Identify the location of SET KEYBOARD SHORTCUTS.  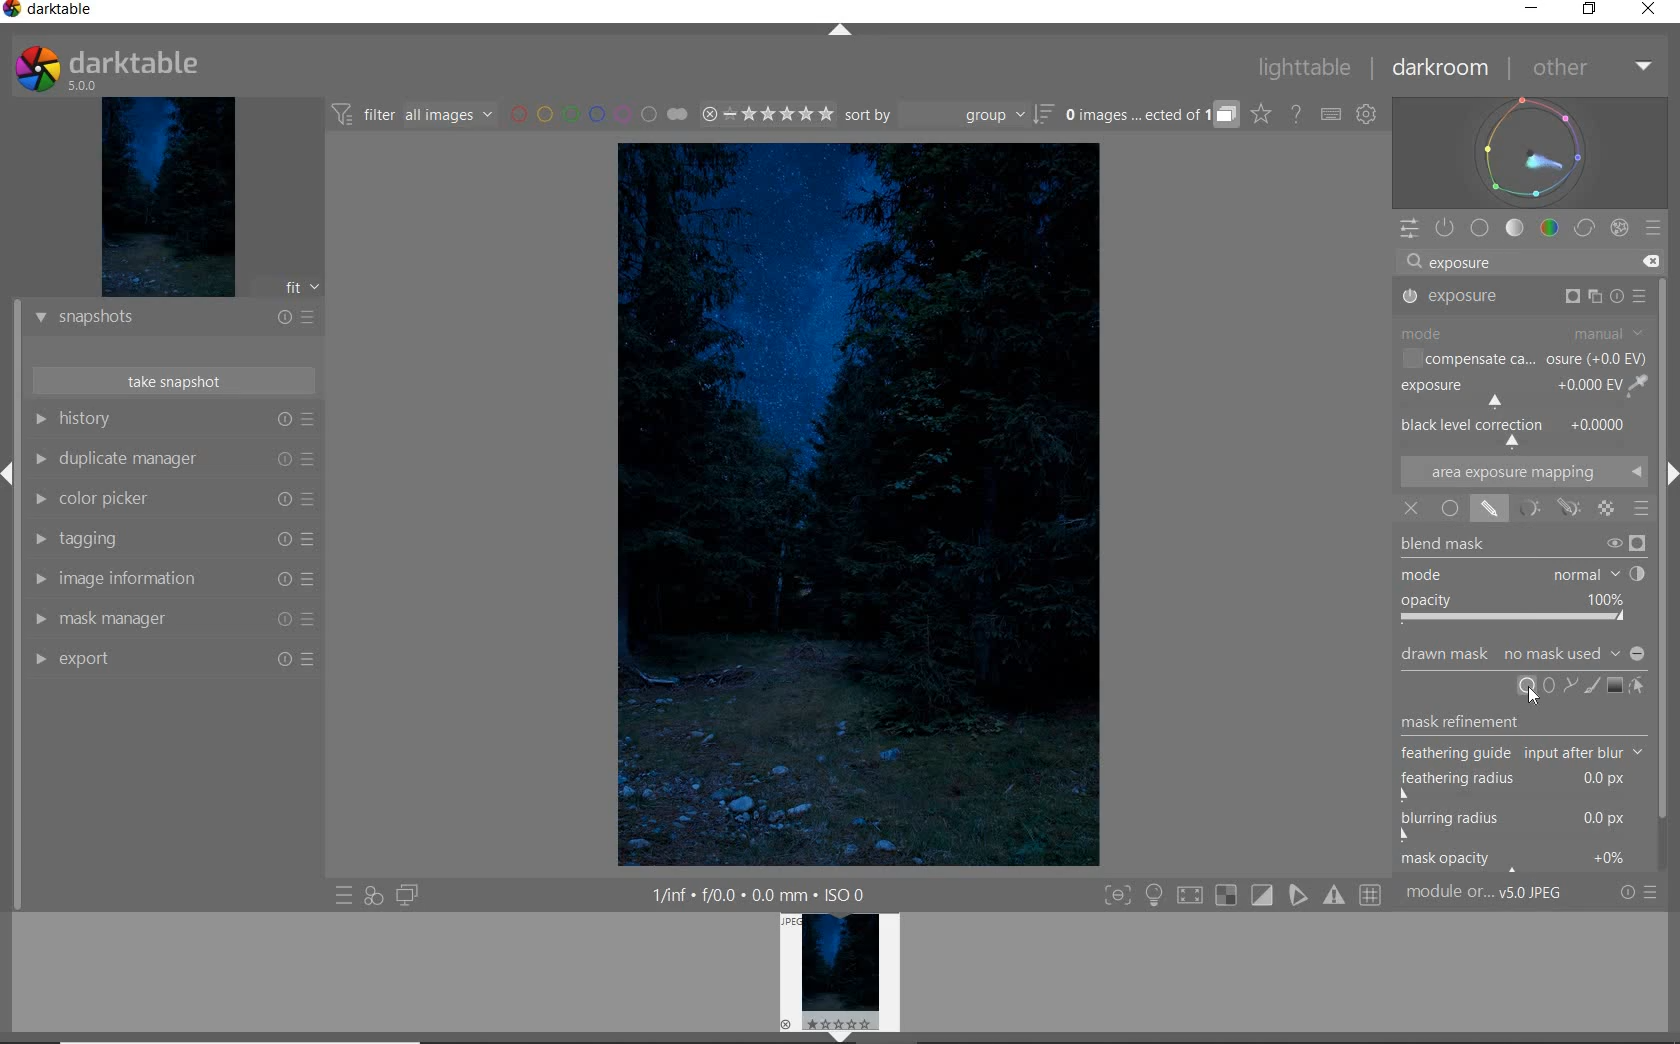
(1331, 115).